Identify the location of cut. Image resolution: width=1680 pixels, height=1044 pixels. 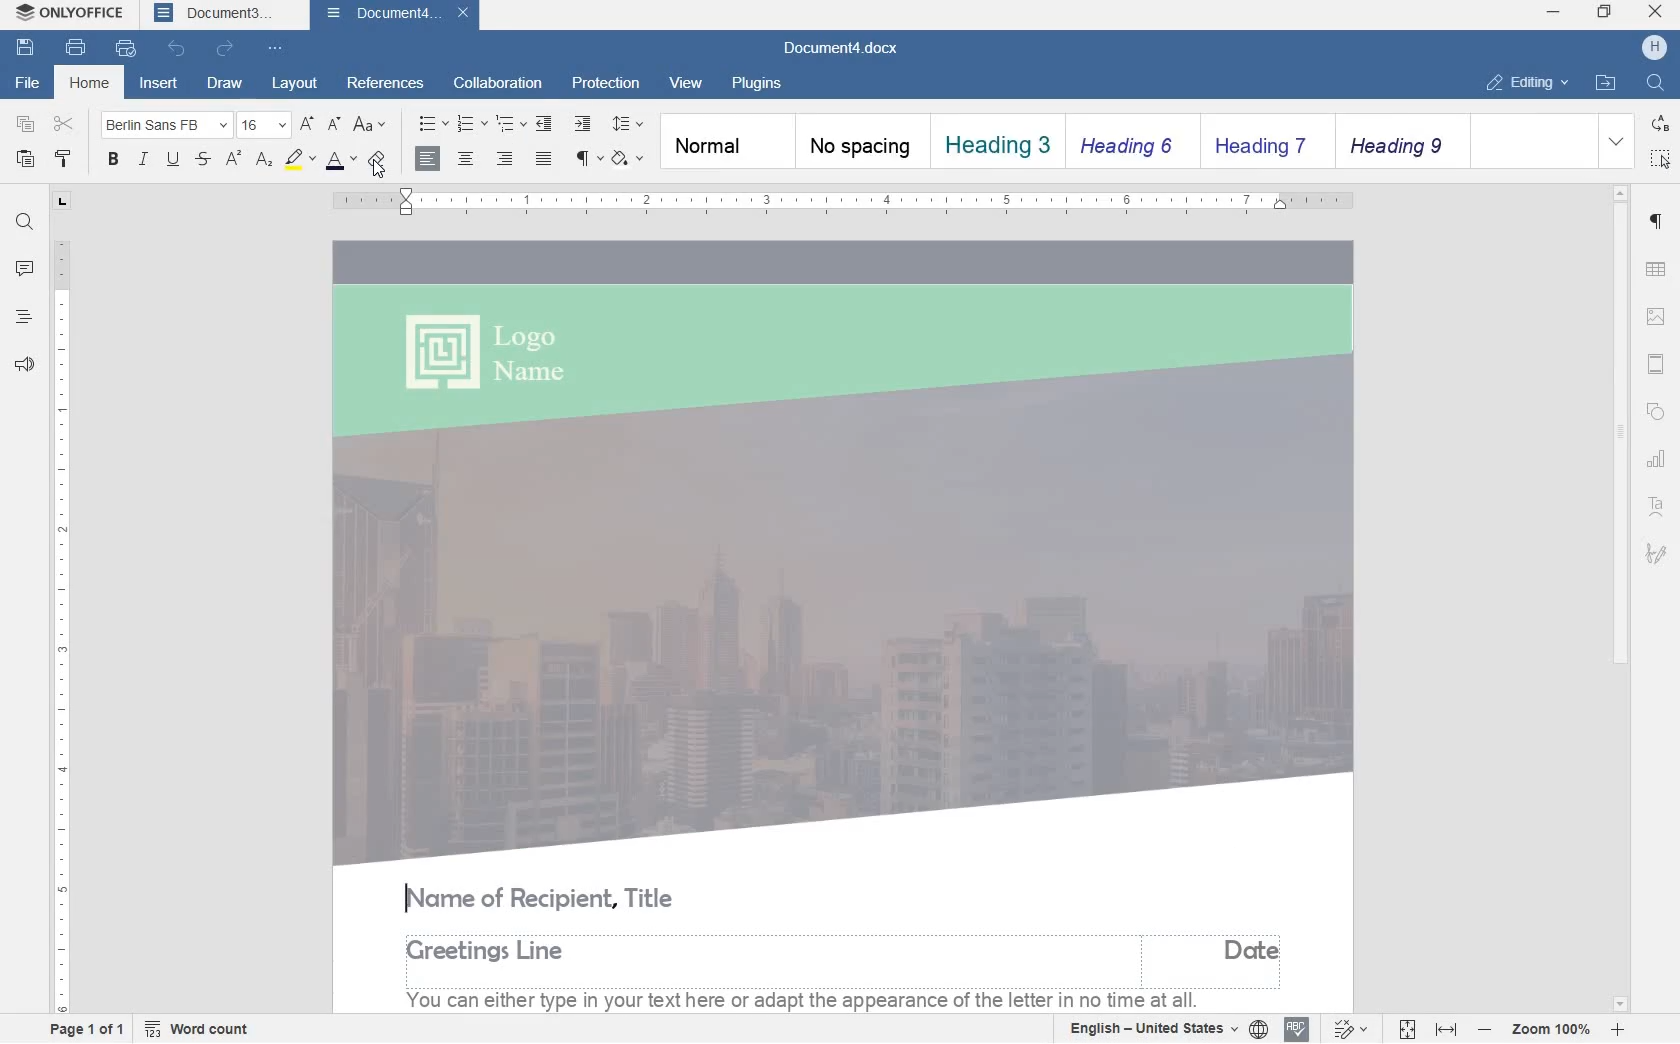
(66, 125).